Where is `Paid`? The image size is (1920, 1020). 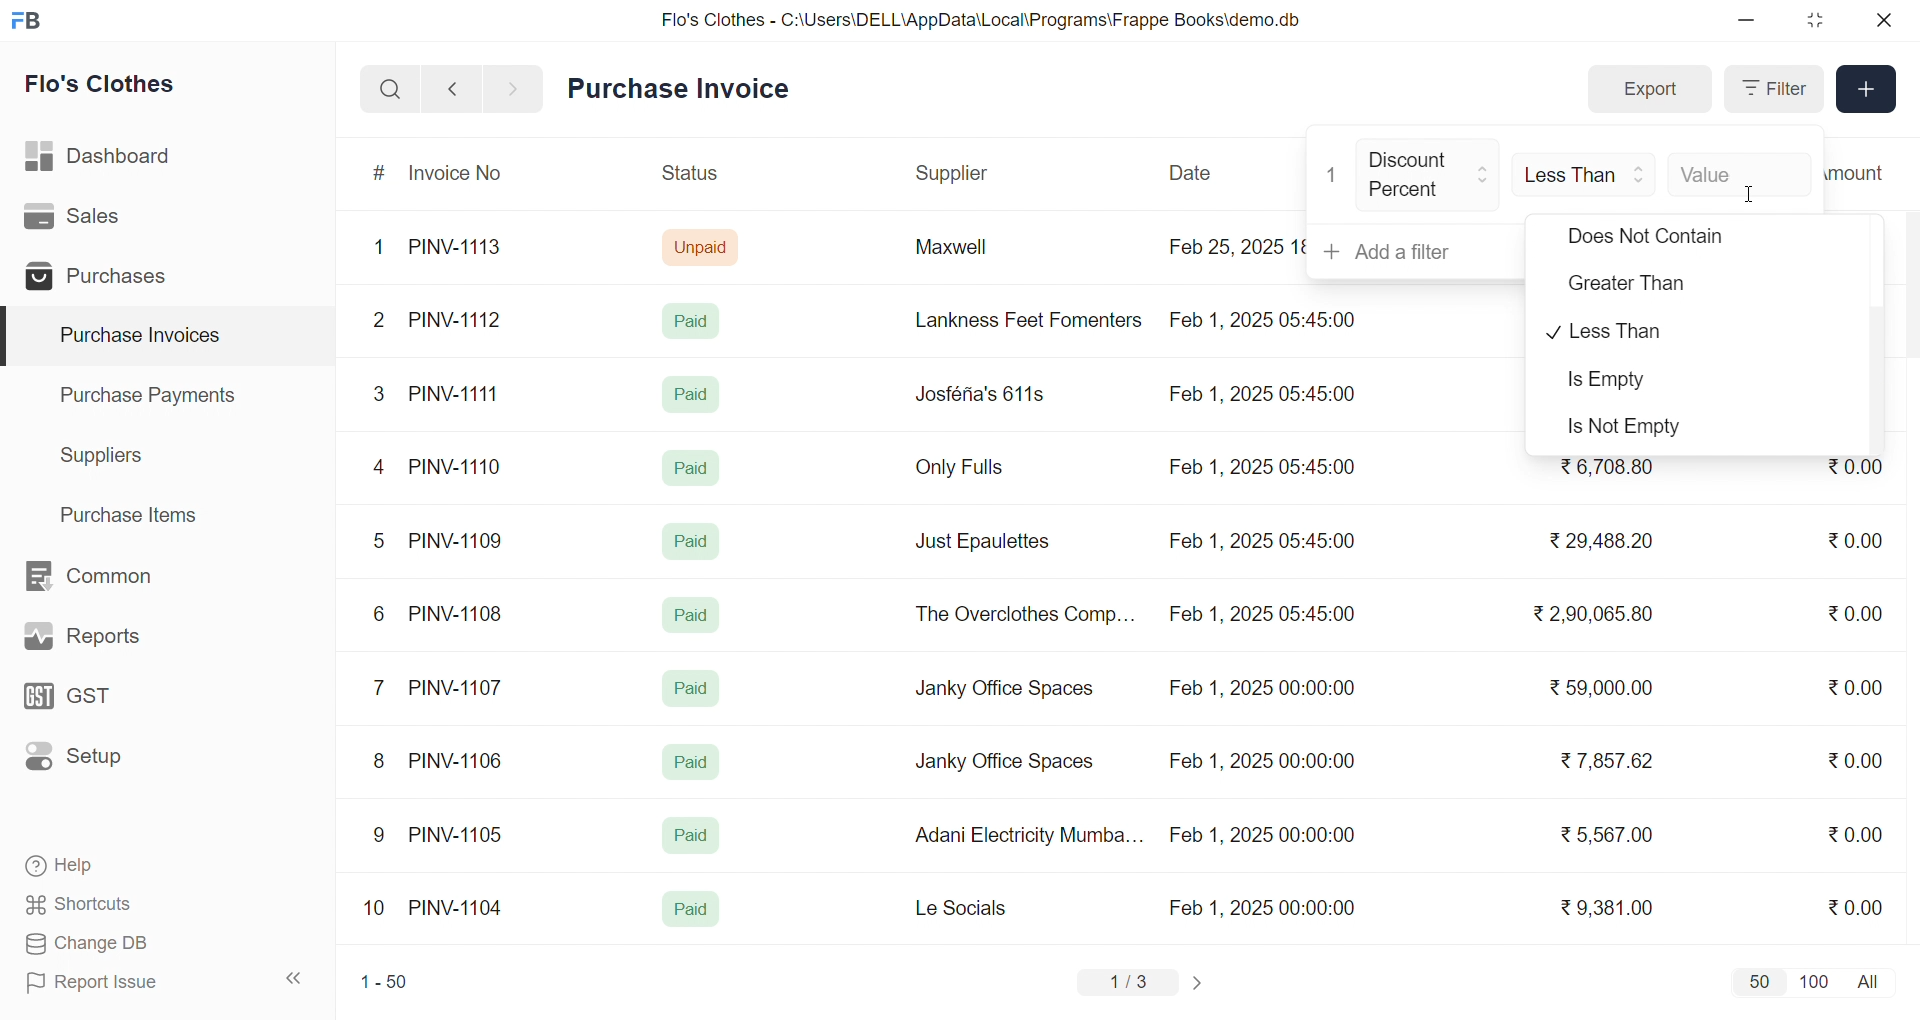 Paid is located at coordinates (692, 688).